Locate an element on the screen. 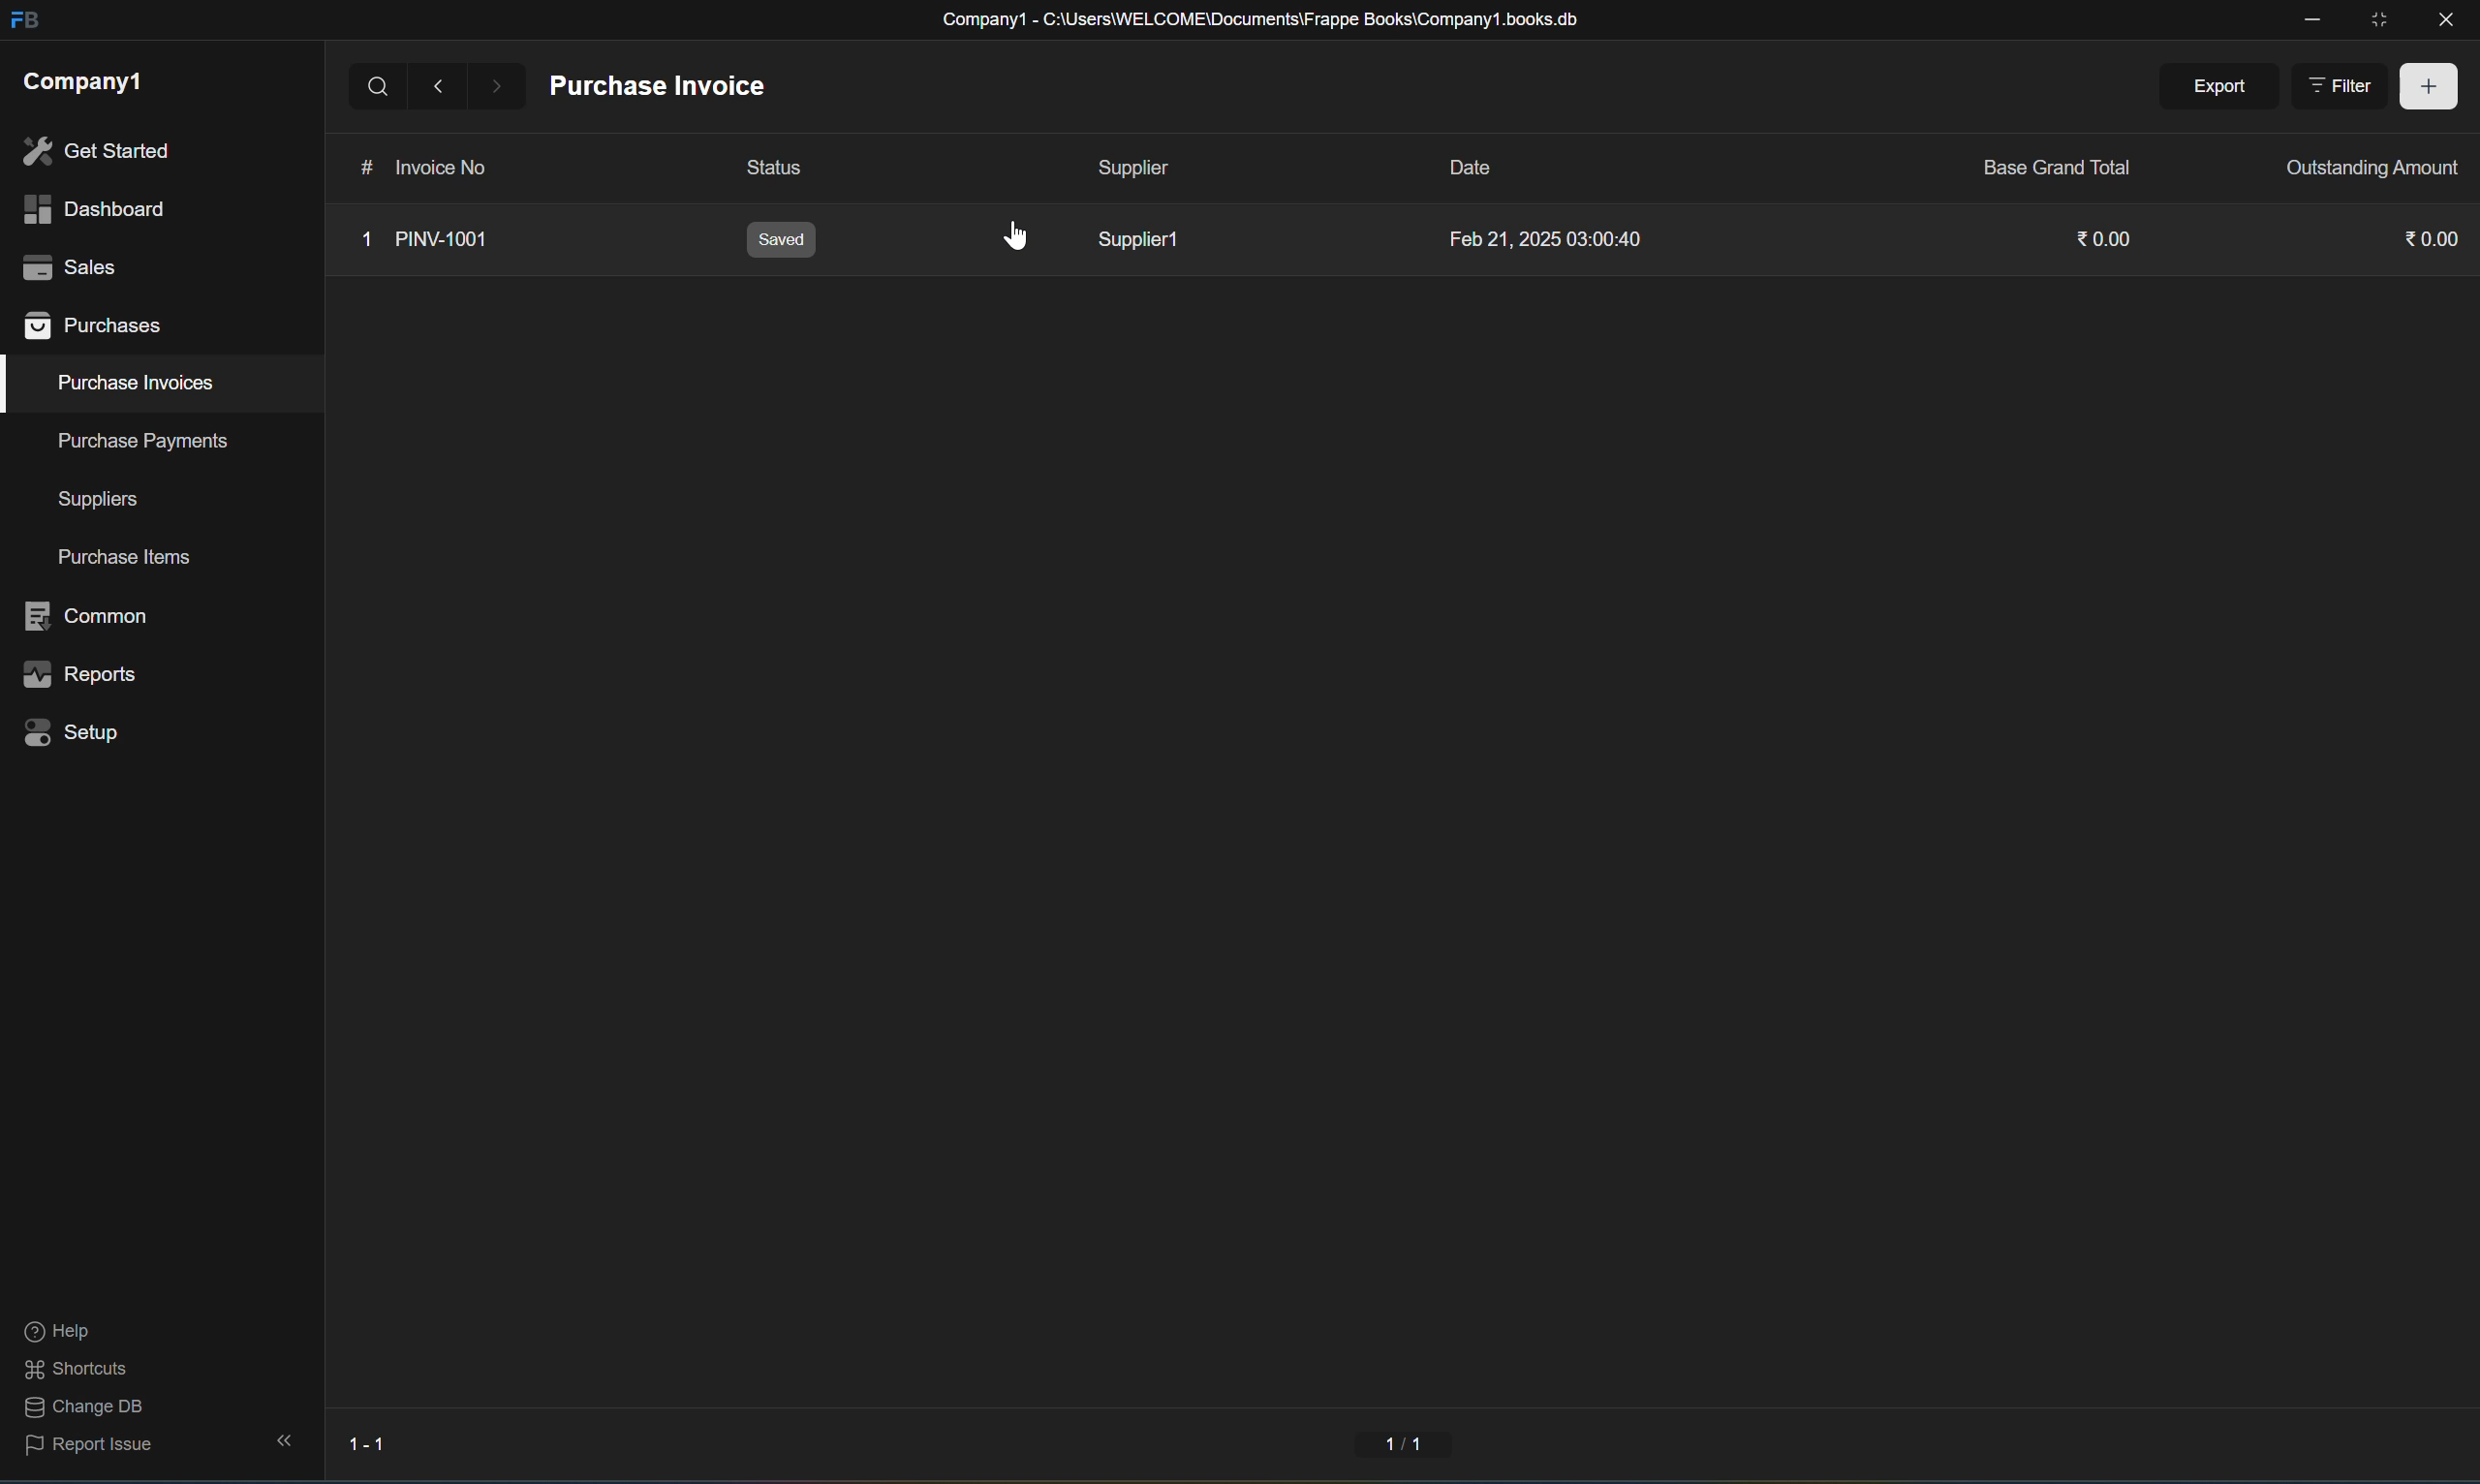  common is located at coordinates (92, 616).